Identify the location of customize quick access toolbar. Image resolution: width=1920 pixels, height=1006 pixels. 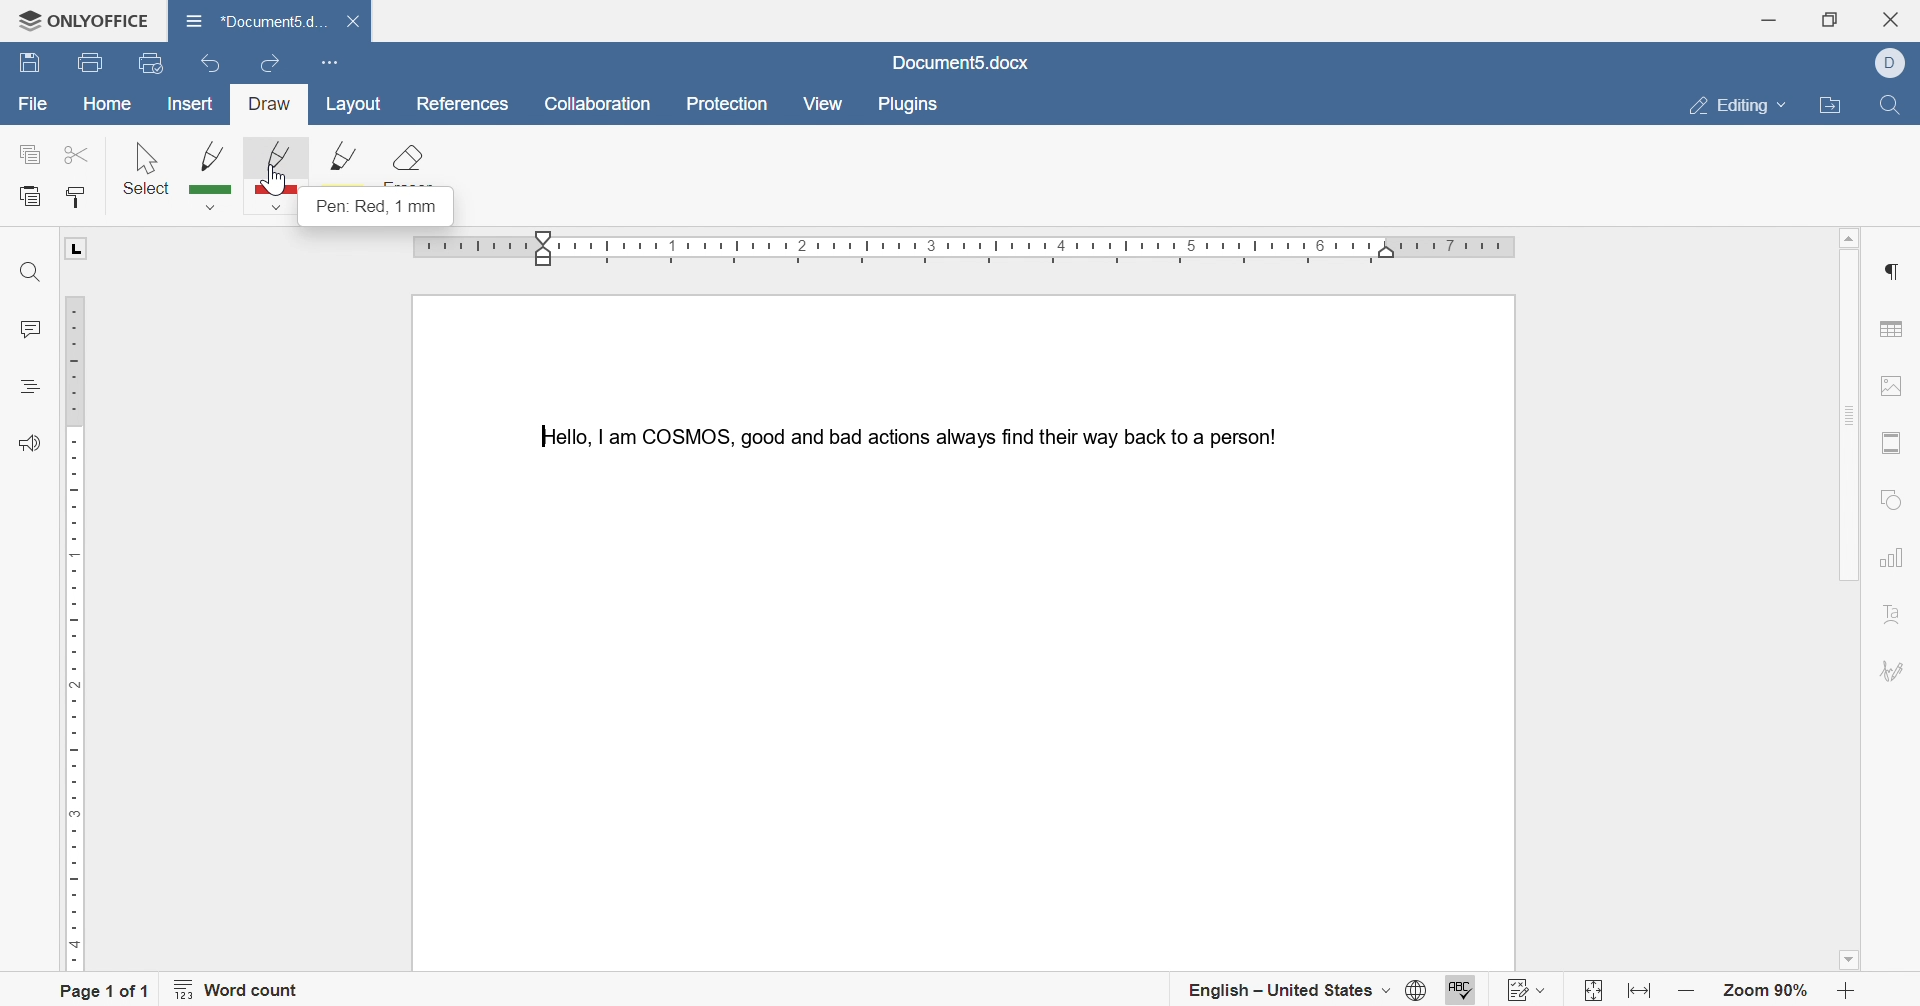
(328, 60).